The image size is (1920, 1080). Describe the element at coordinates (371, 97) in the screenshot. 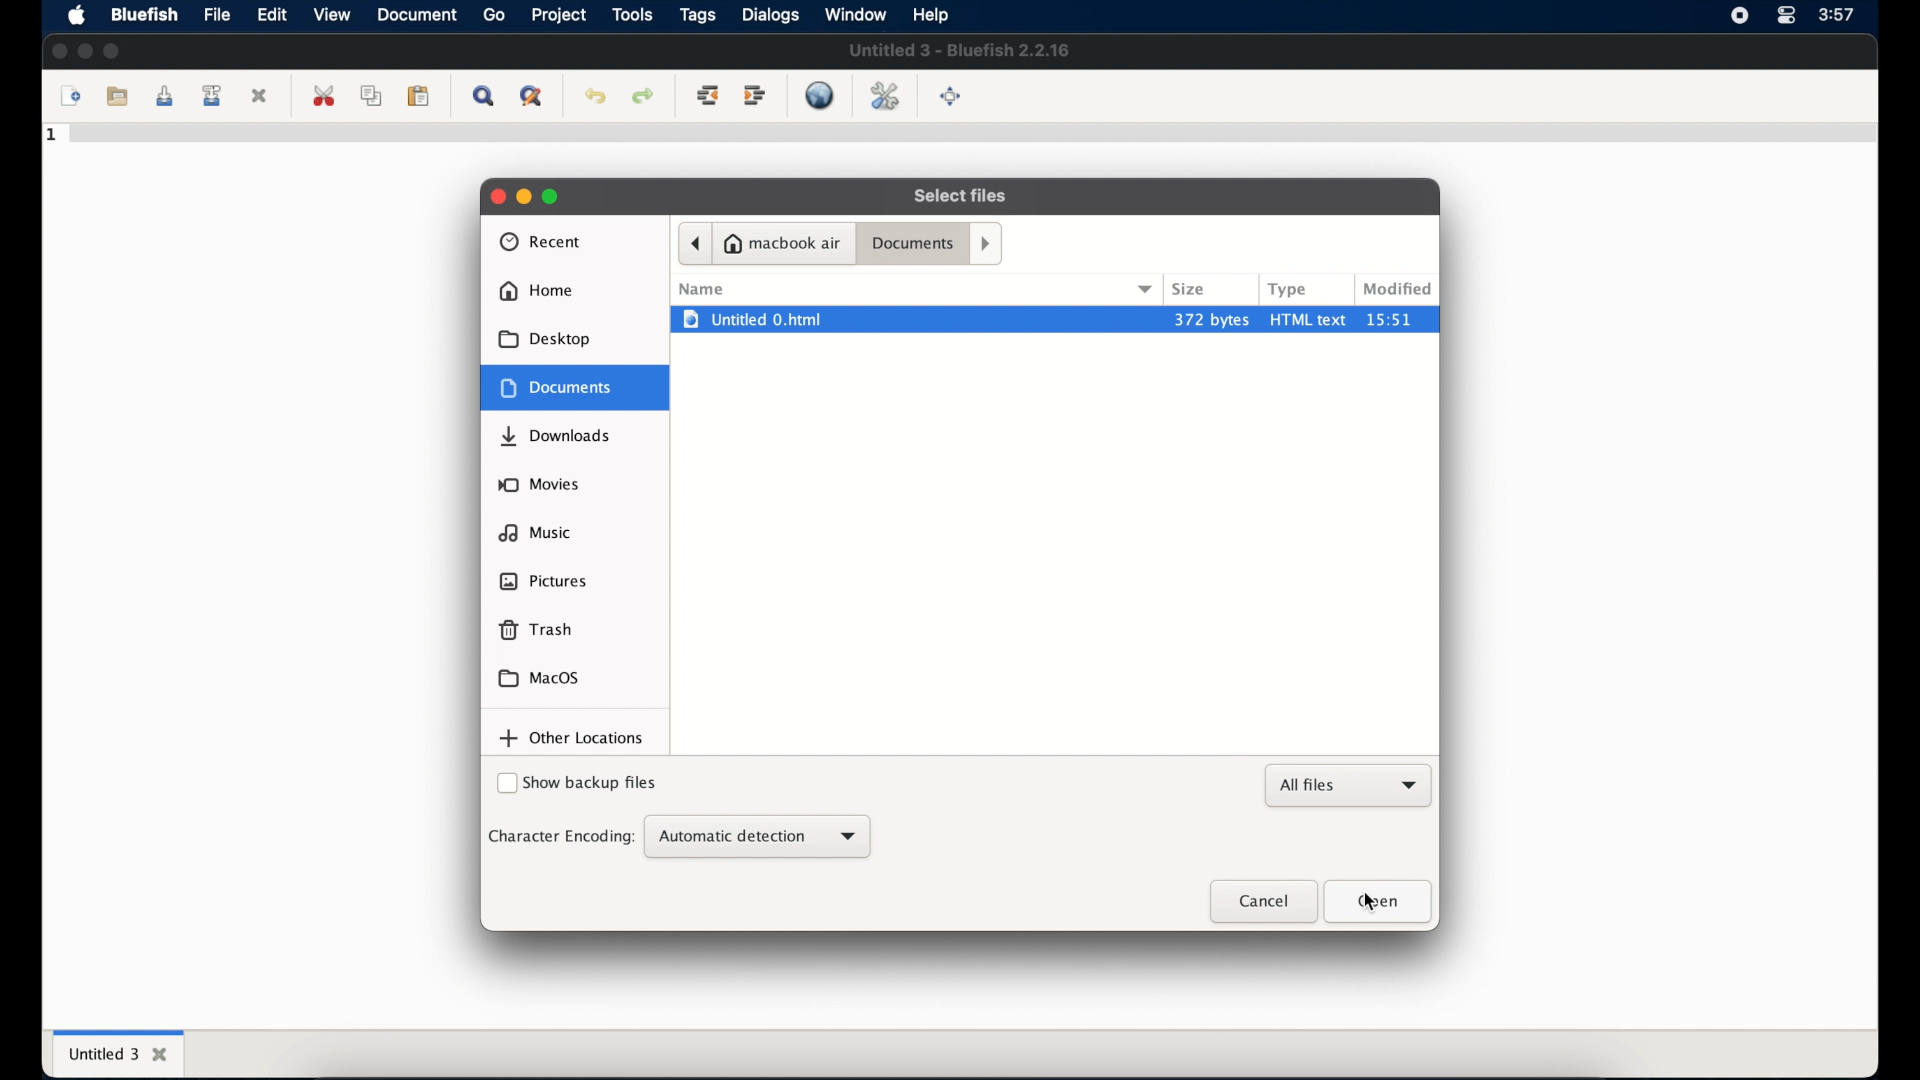

I see `copy` at that location.